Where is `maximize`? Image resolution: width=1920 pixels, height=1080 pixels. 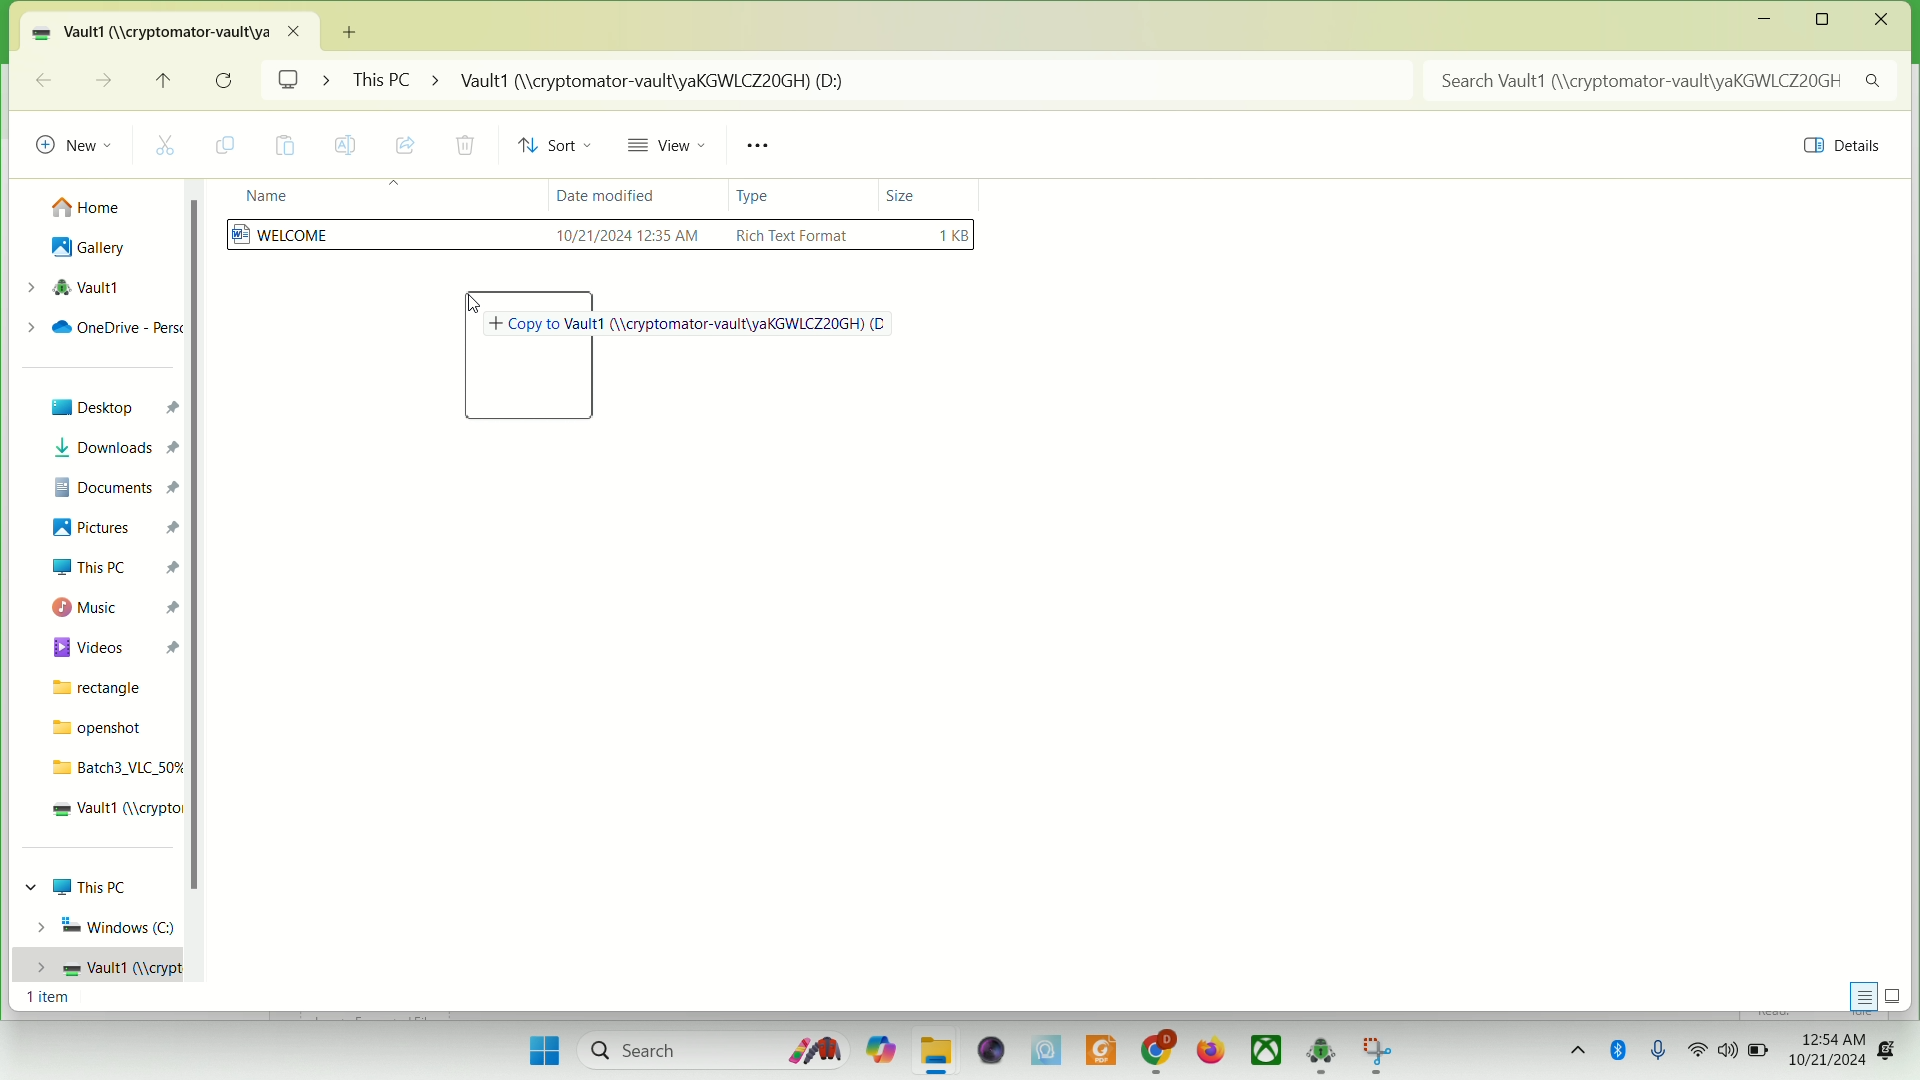 maximize is located at coordinates (1829, 20).